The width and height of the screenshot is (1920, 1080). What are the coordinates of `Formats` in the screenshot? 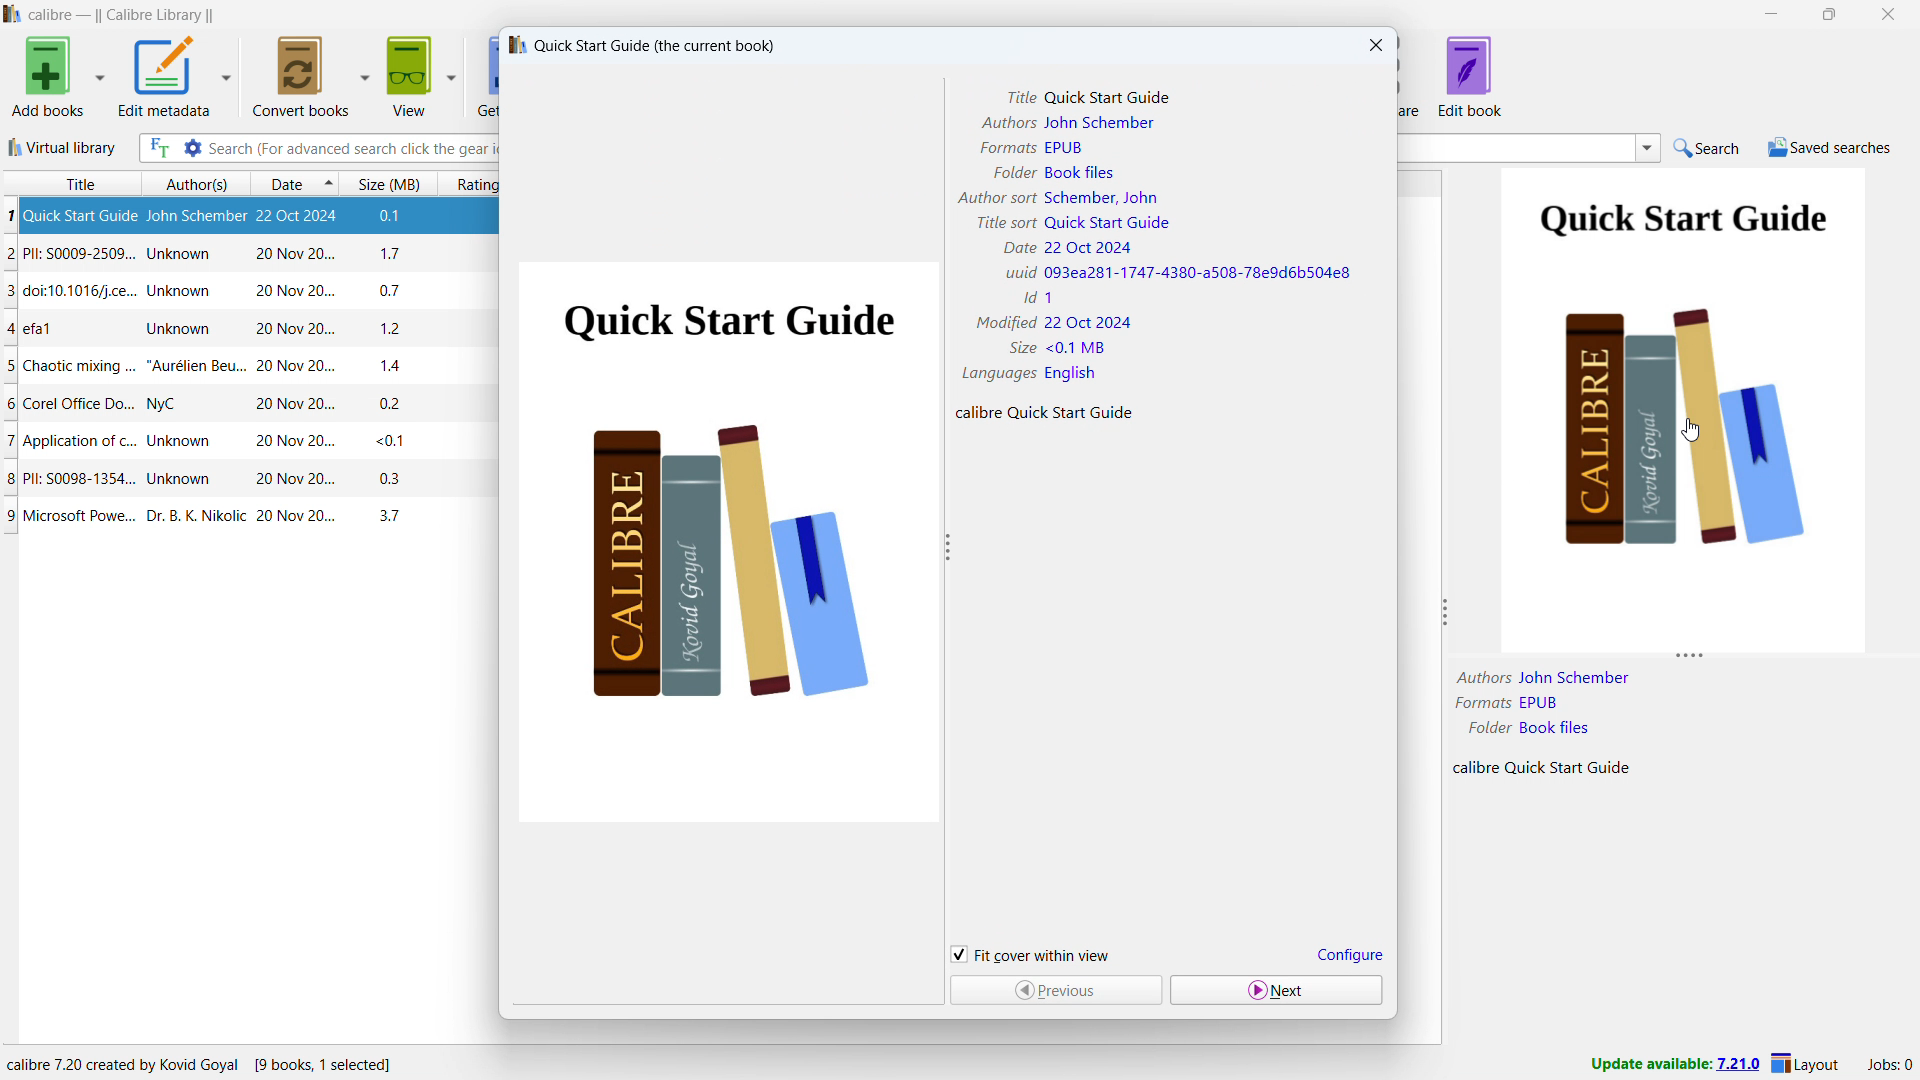 It's located at (1006, 147).